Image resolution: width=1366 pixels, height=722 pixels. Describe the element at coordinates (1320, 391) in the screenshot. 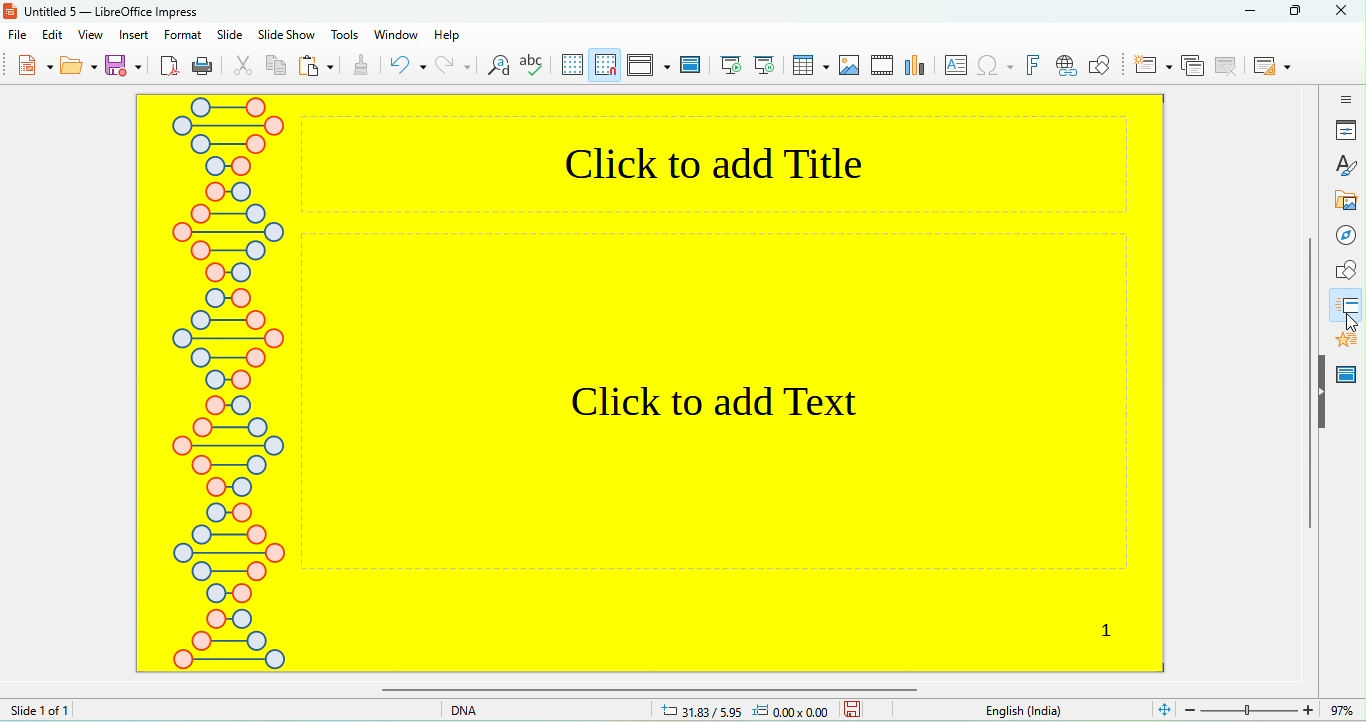

I see `height` at that location.